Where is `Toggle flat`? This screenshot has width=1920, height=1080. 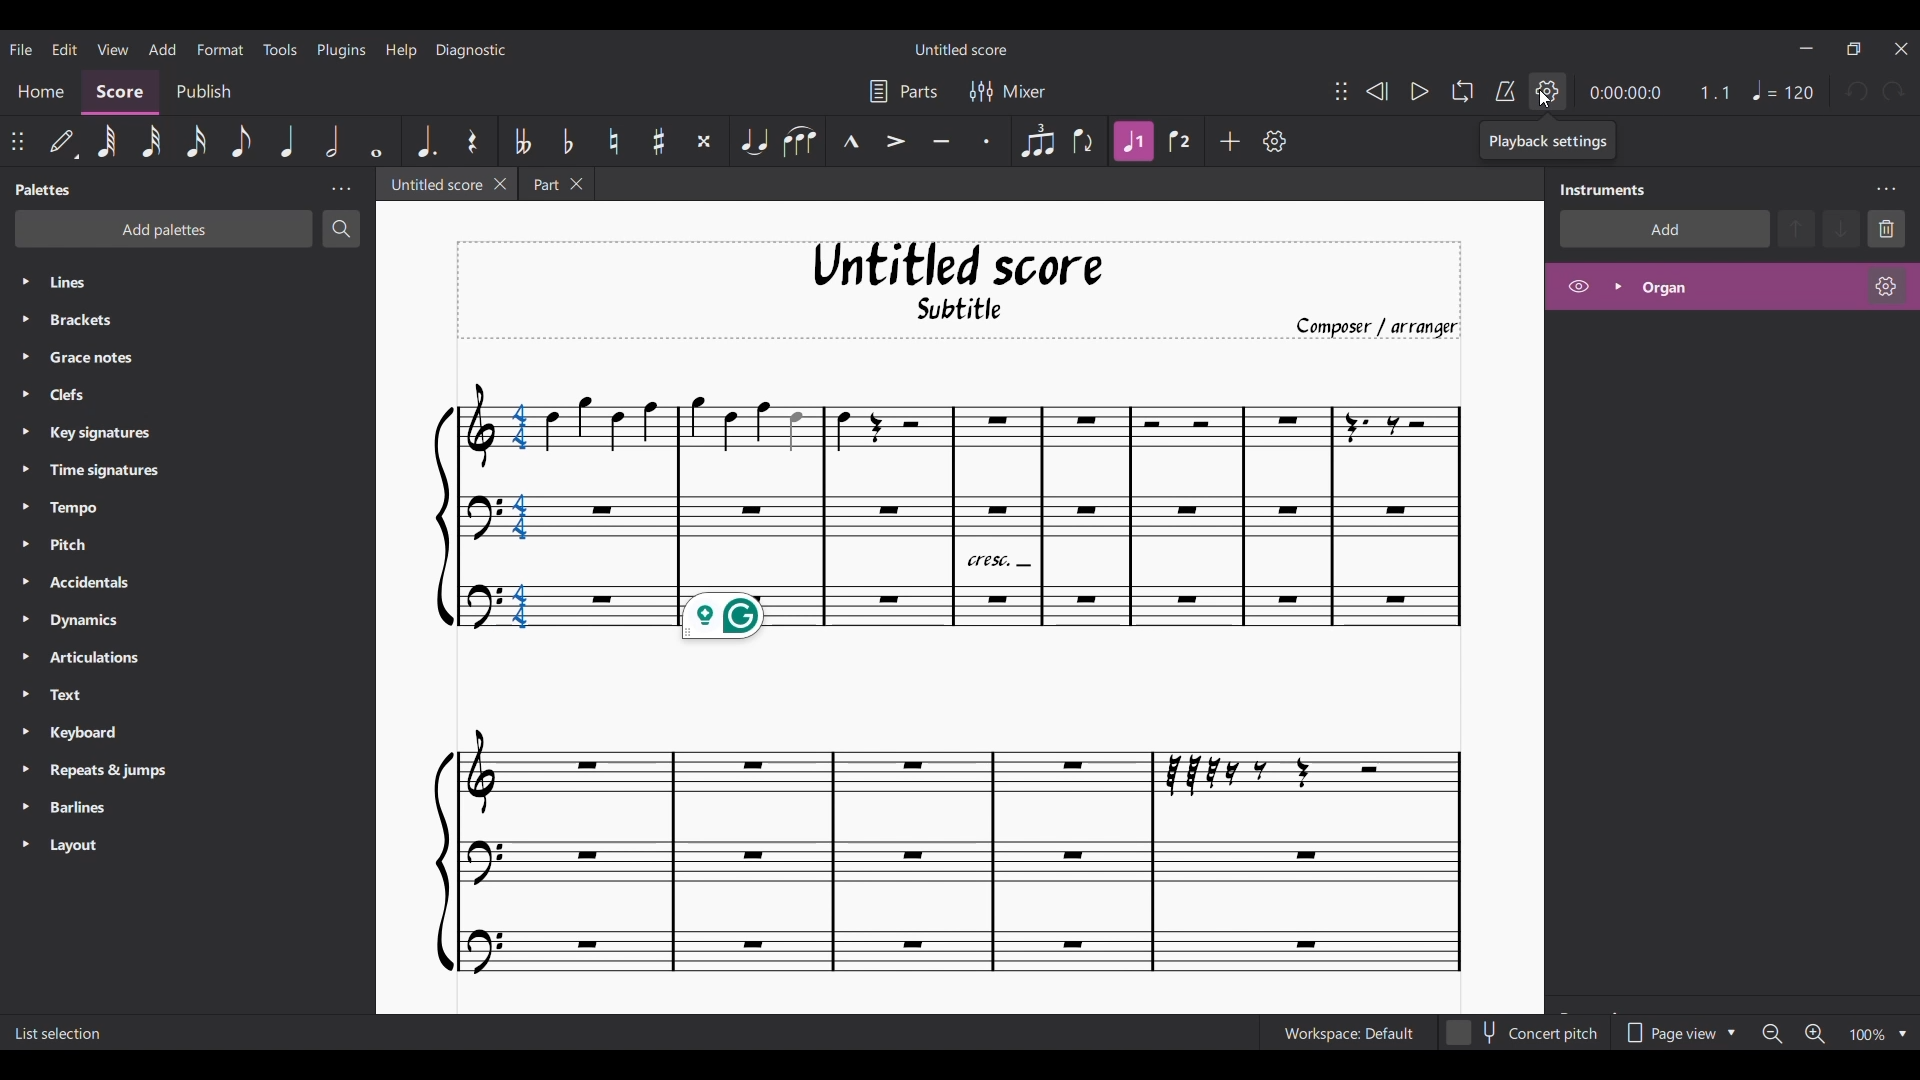 Toggle flat is located at coordinates (568, 140).